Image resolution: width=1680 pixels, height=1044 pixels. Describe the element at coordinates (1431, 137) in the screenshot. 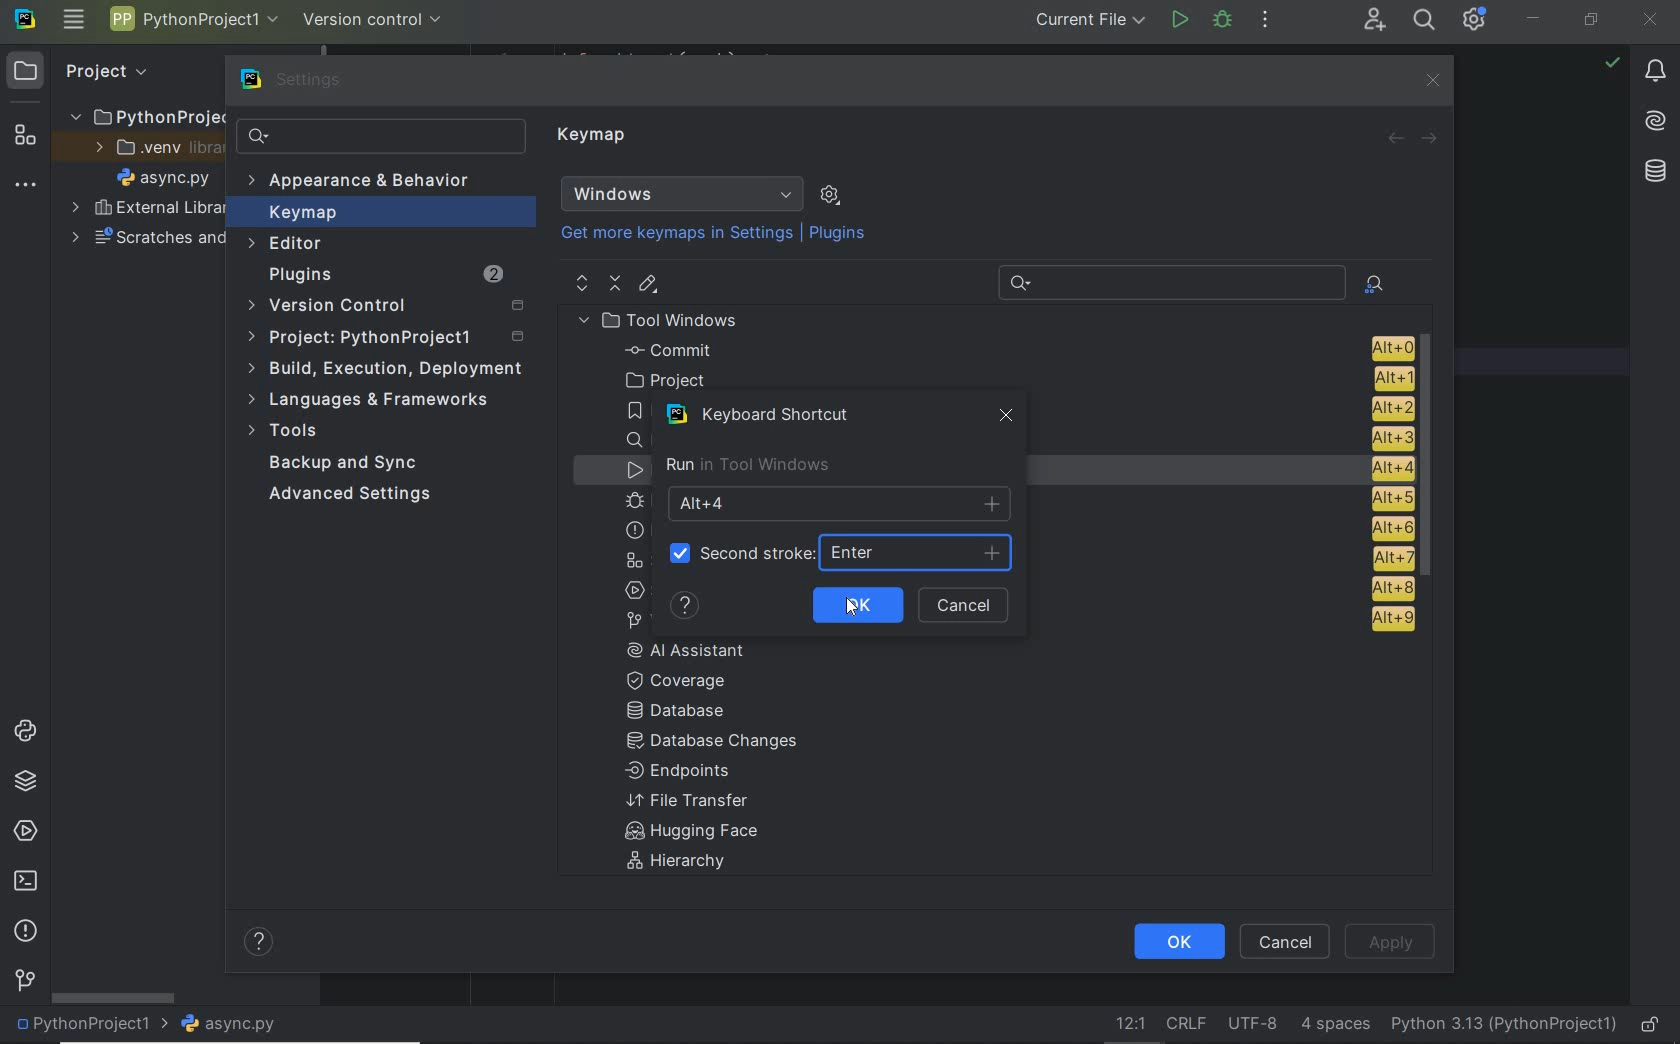

I see `forward` at that location.